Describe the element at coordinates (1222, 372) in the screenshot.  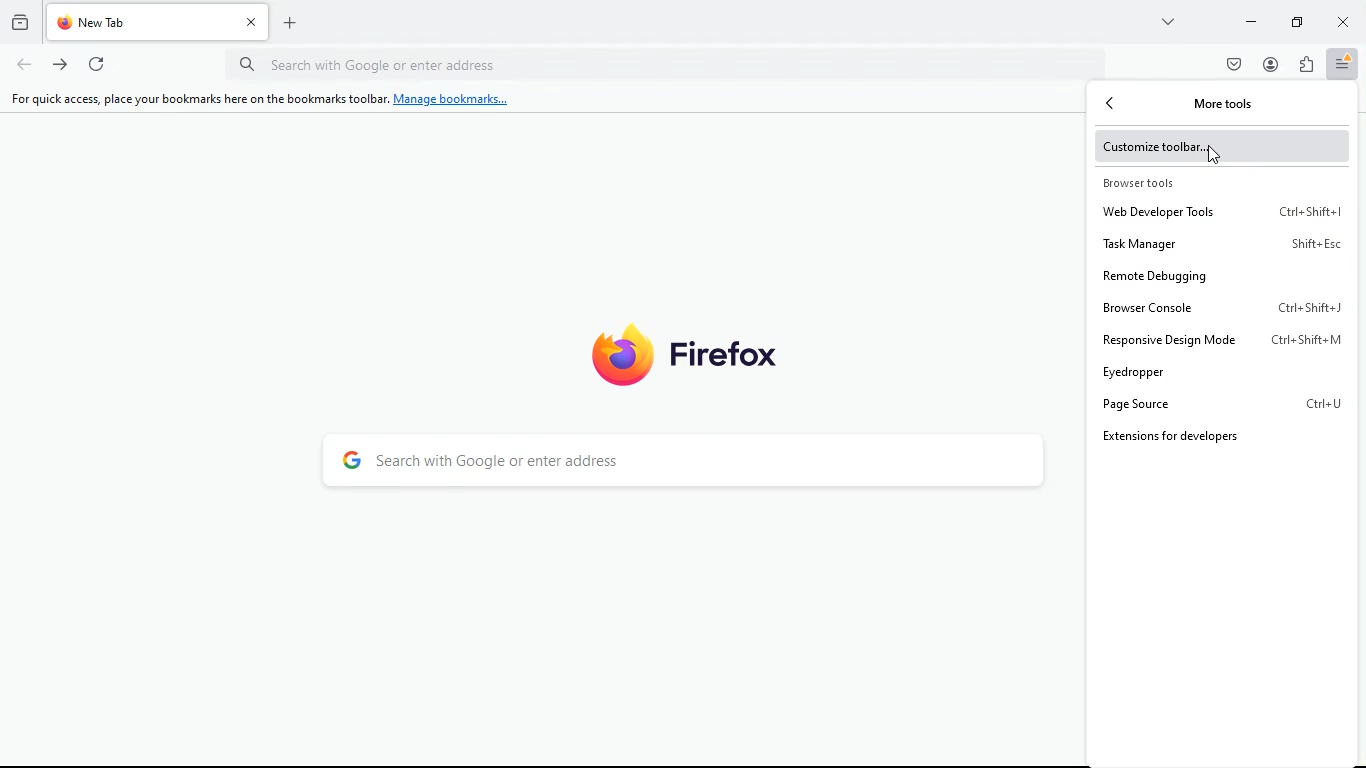
I see `eyedropper` at that location.